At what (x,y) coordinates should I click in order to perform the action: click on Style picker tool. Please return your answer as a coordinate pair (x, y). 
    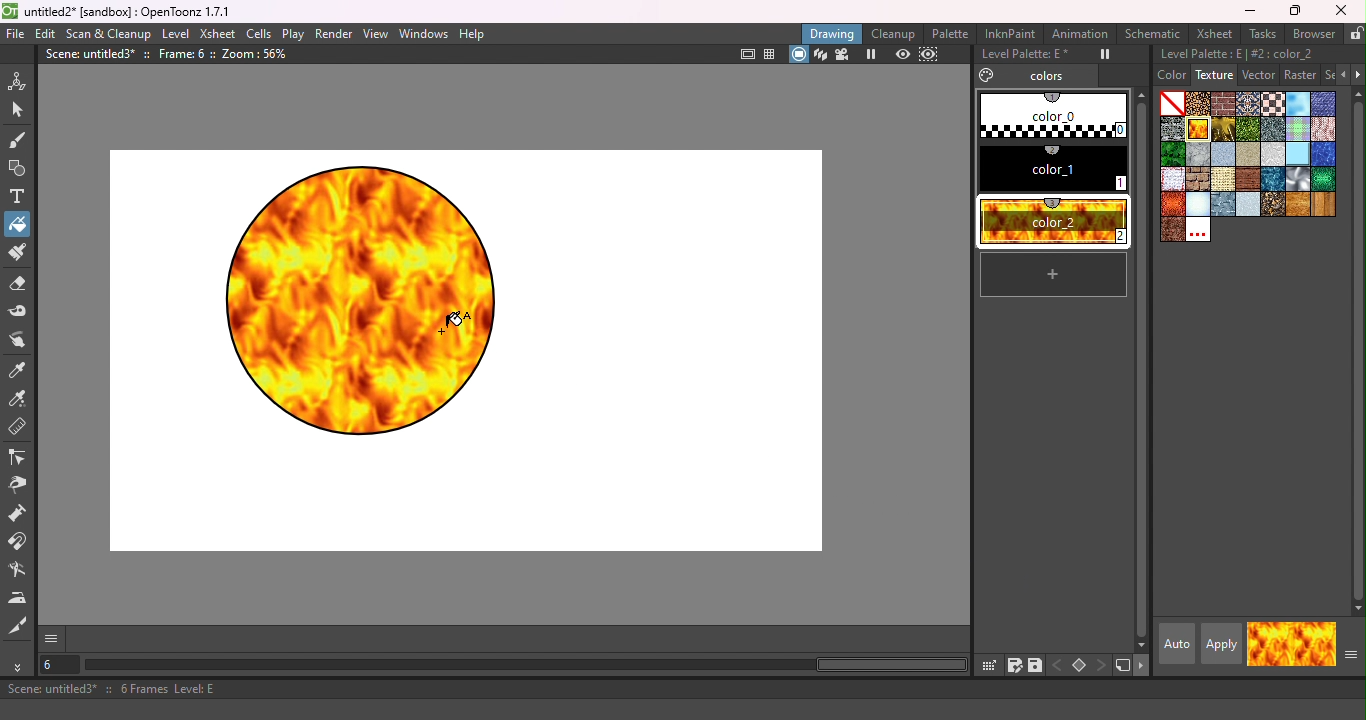
    Looking at the image, I should click on (23, 371).